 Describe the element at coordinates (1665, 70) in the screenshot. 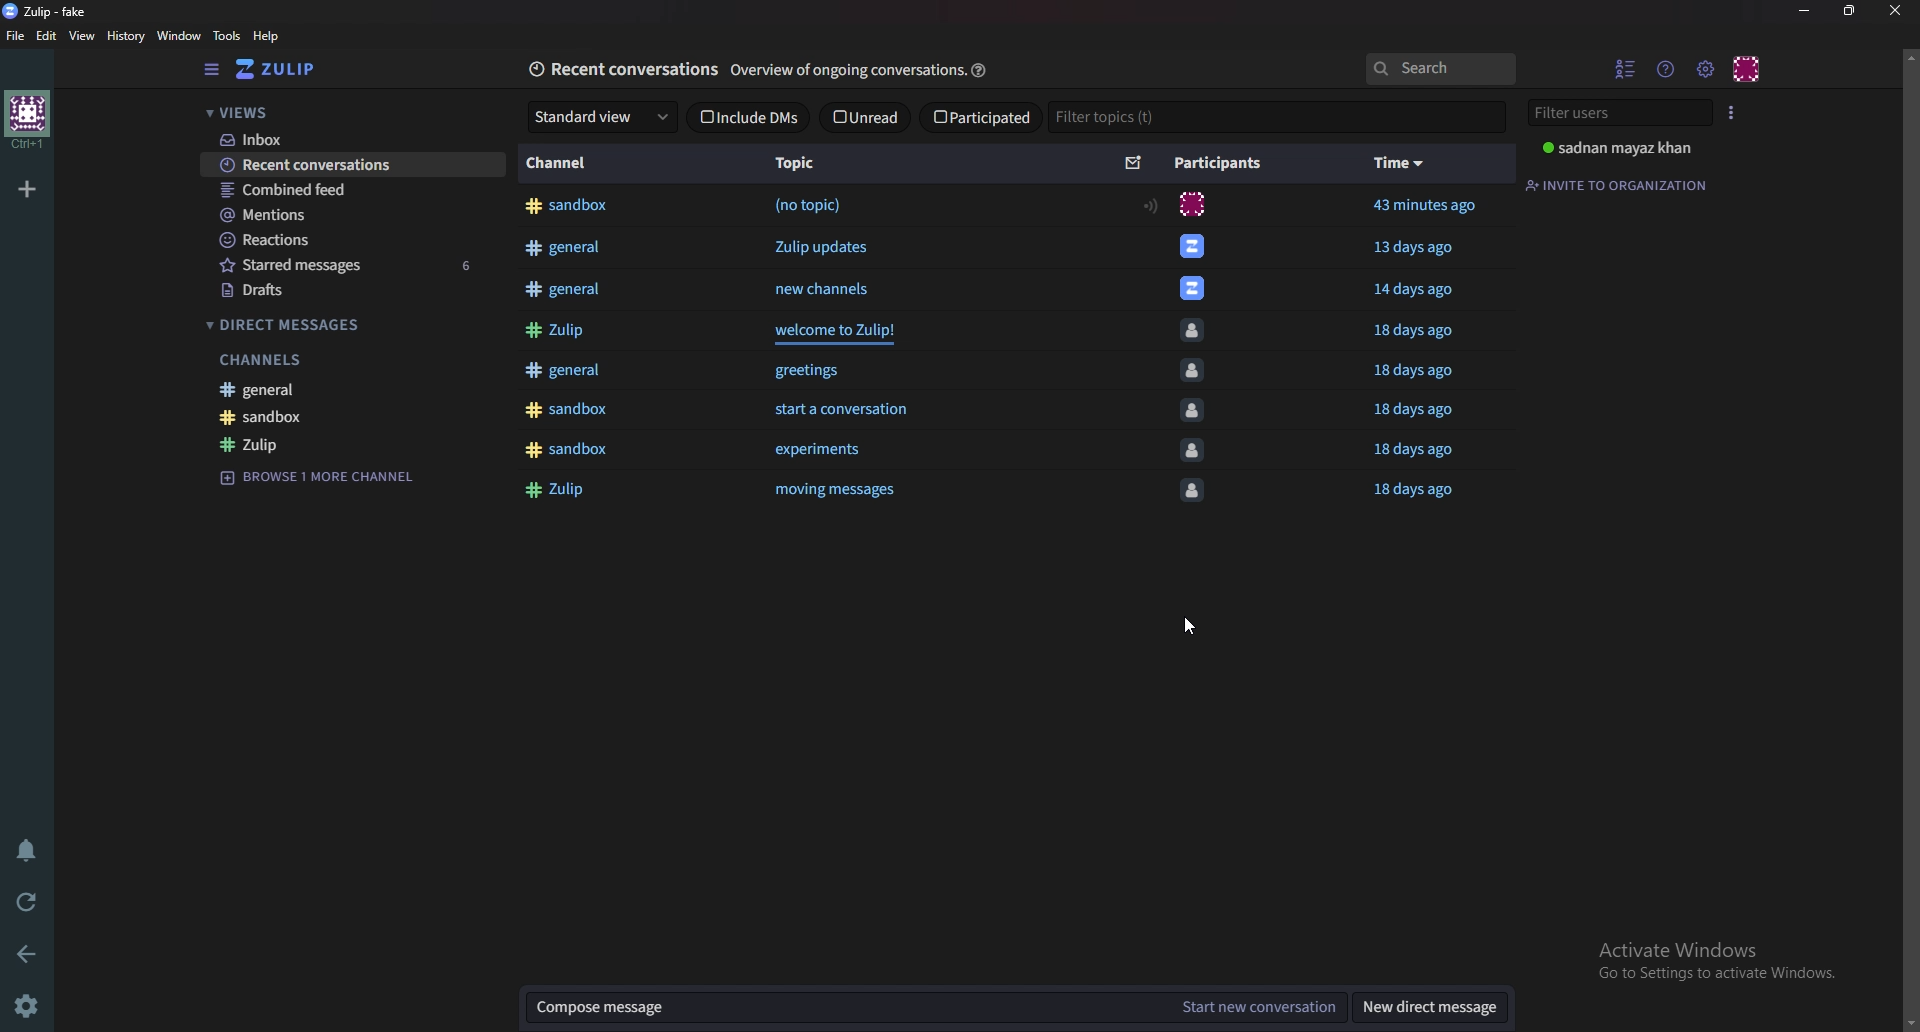

I see `help menu` at that location.